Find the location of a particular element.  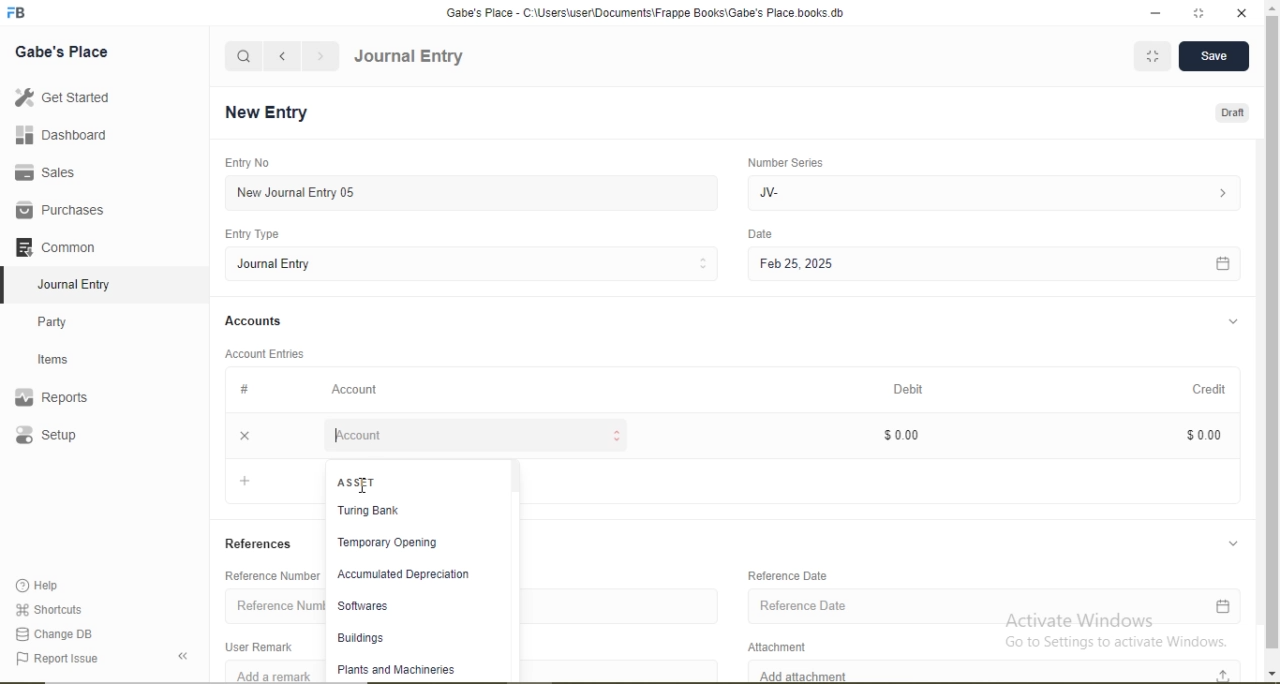

ASSET is located at coordinates (355, 480).